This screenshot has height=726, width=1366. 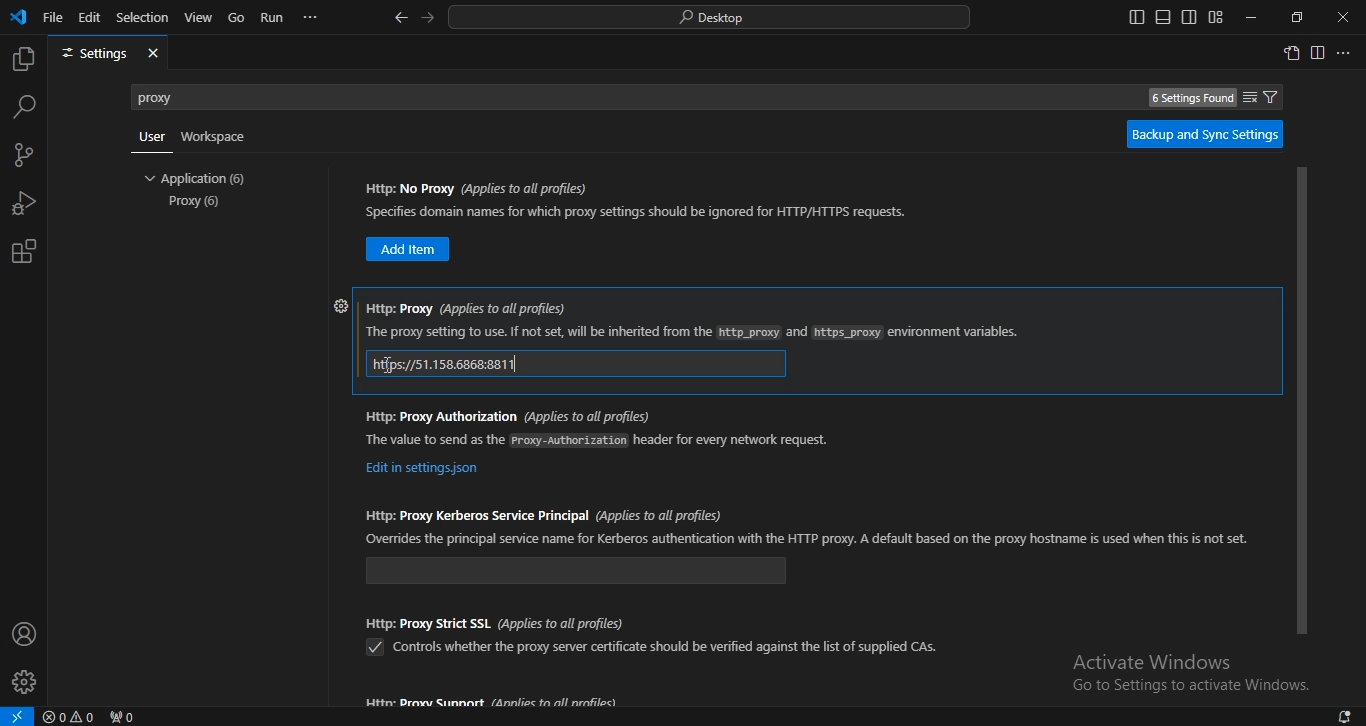 I want to click on toggle panel, so click(x=1161, y=16).